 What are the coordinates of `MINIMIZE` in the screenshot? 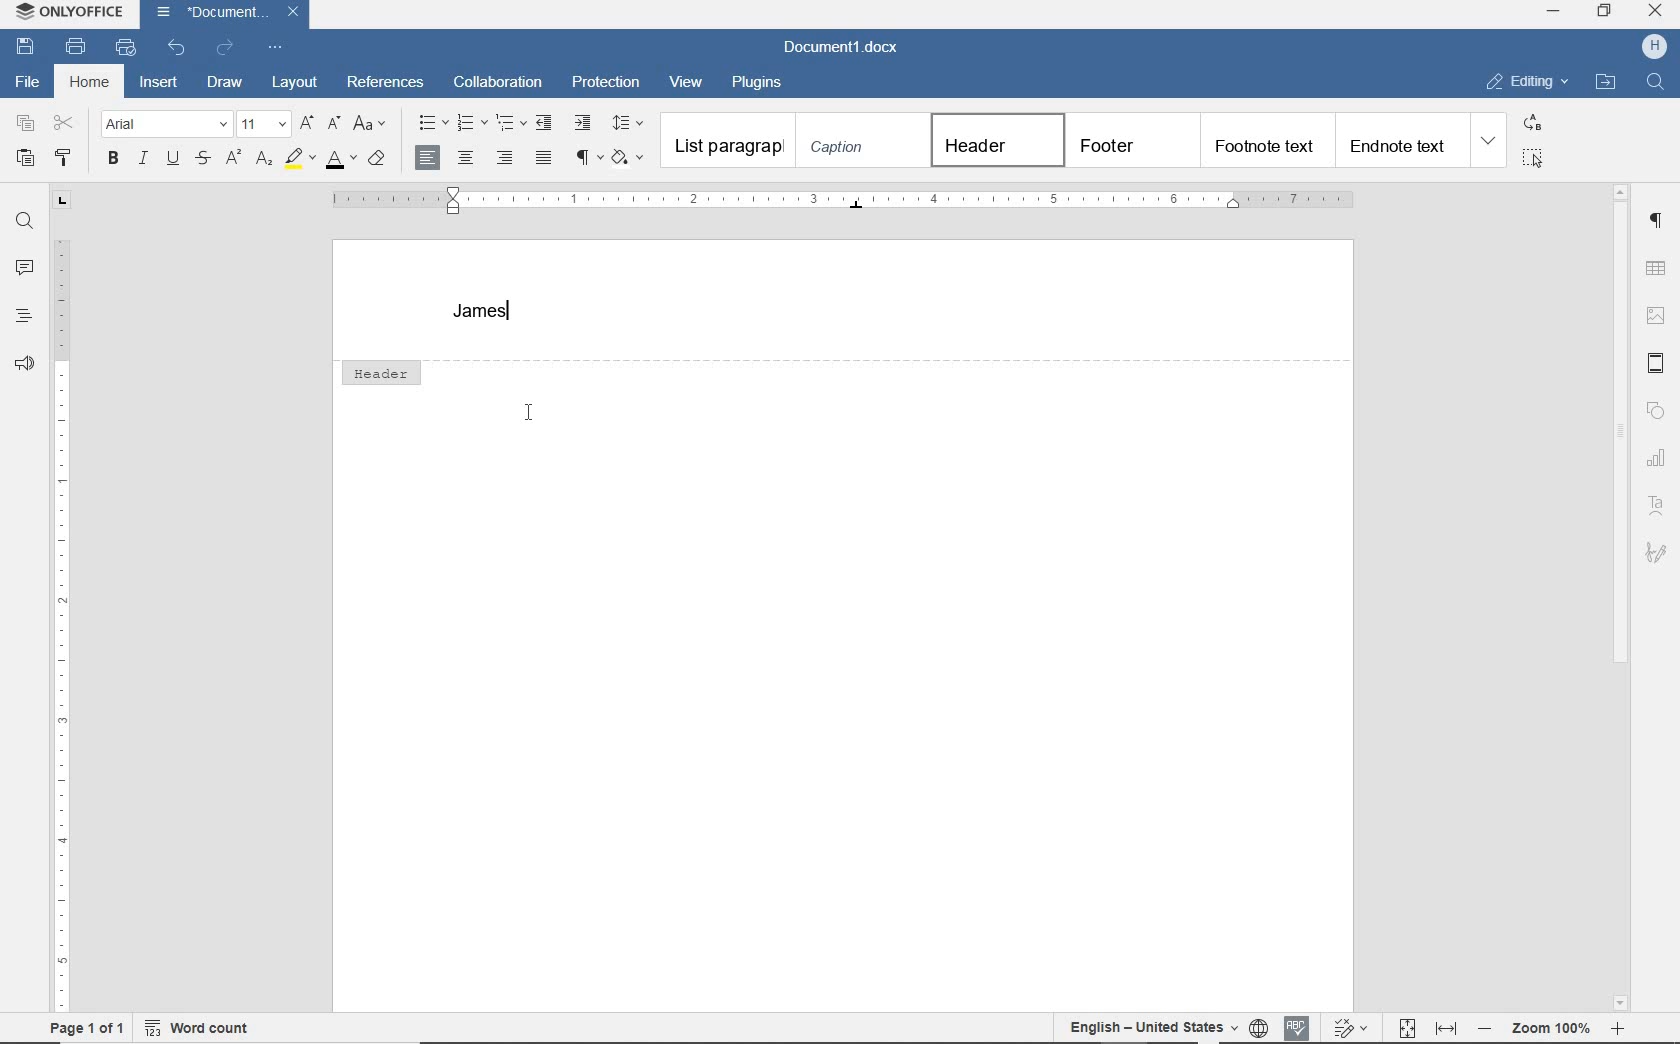 It's located at (1555, 13).